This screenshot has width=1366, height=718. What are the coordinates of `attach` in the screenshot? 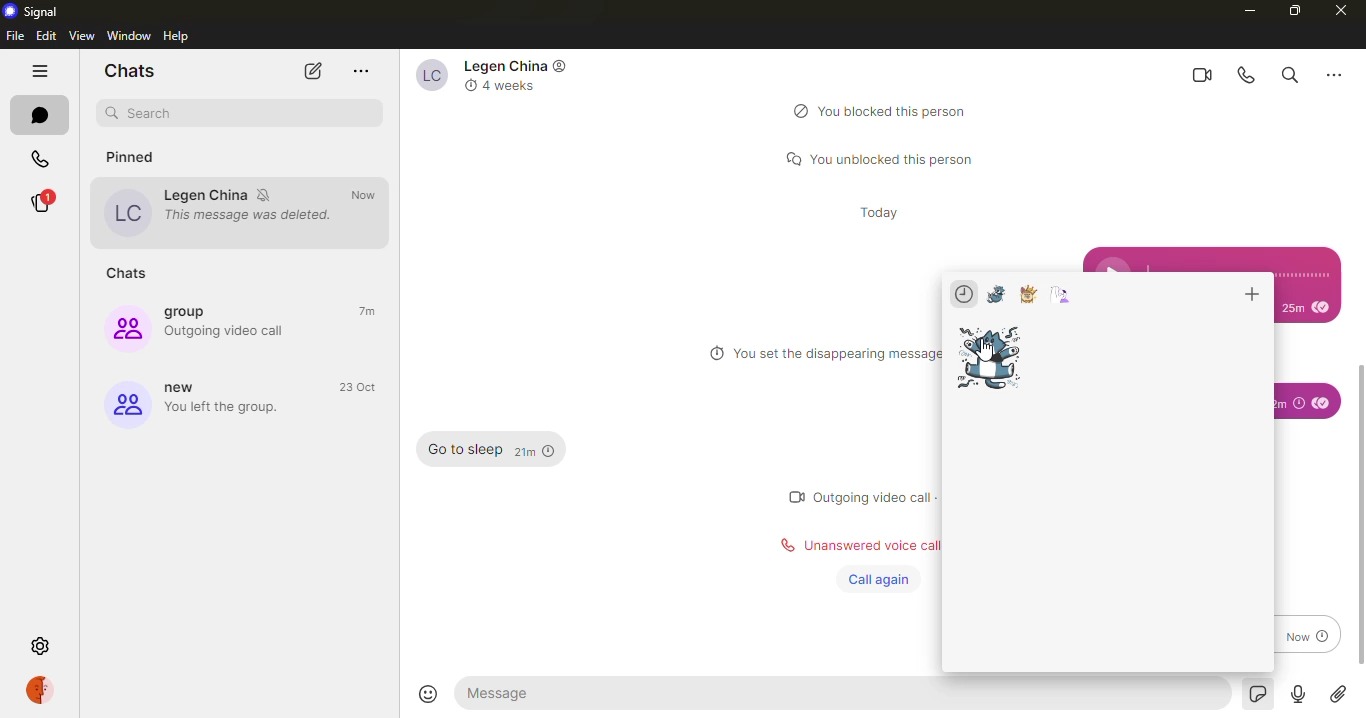 It's located at (1338, 695).